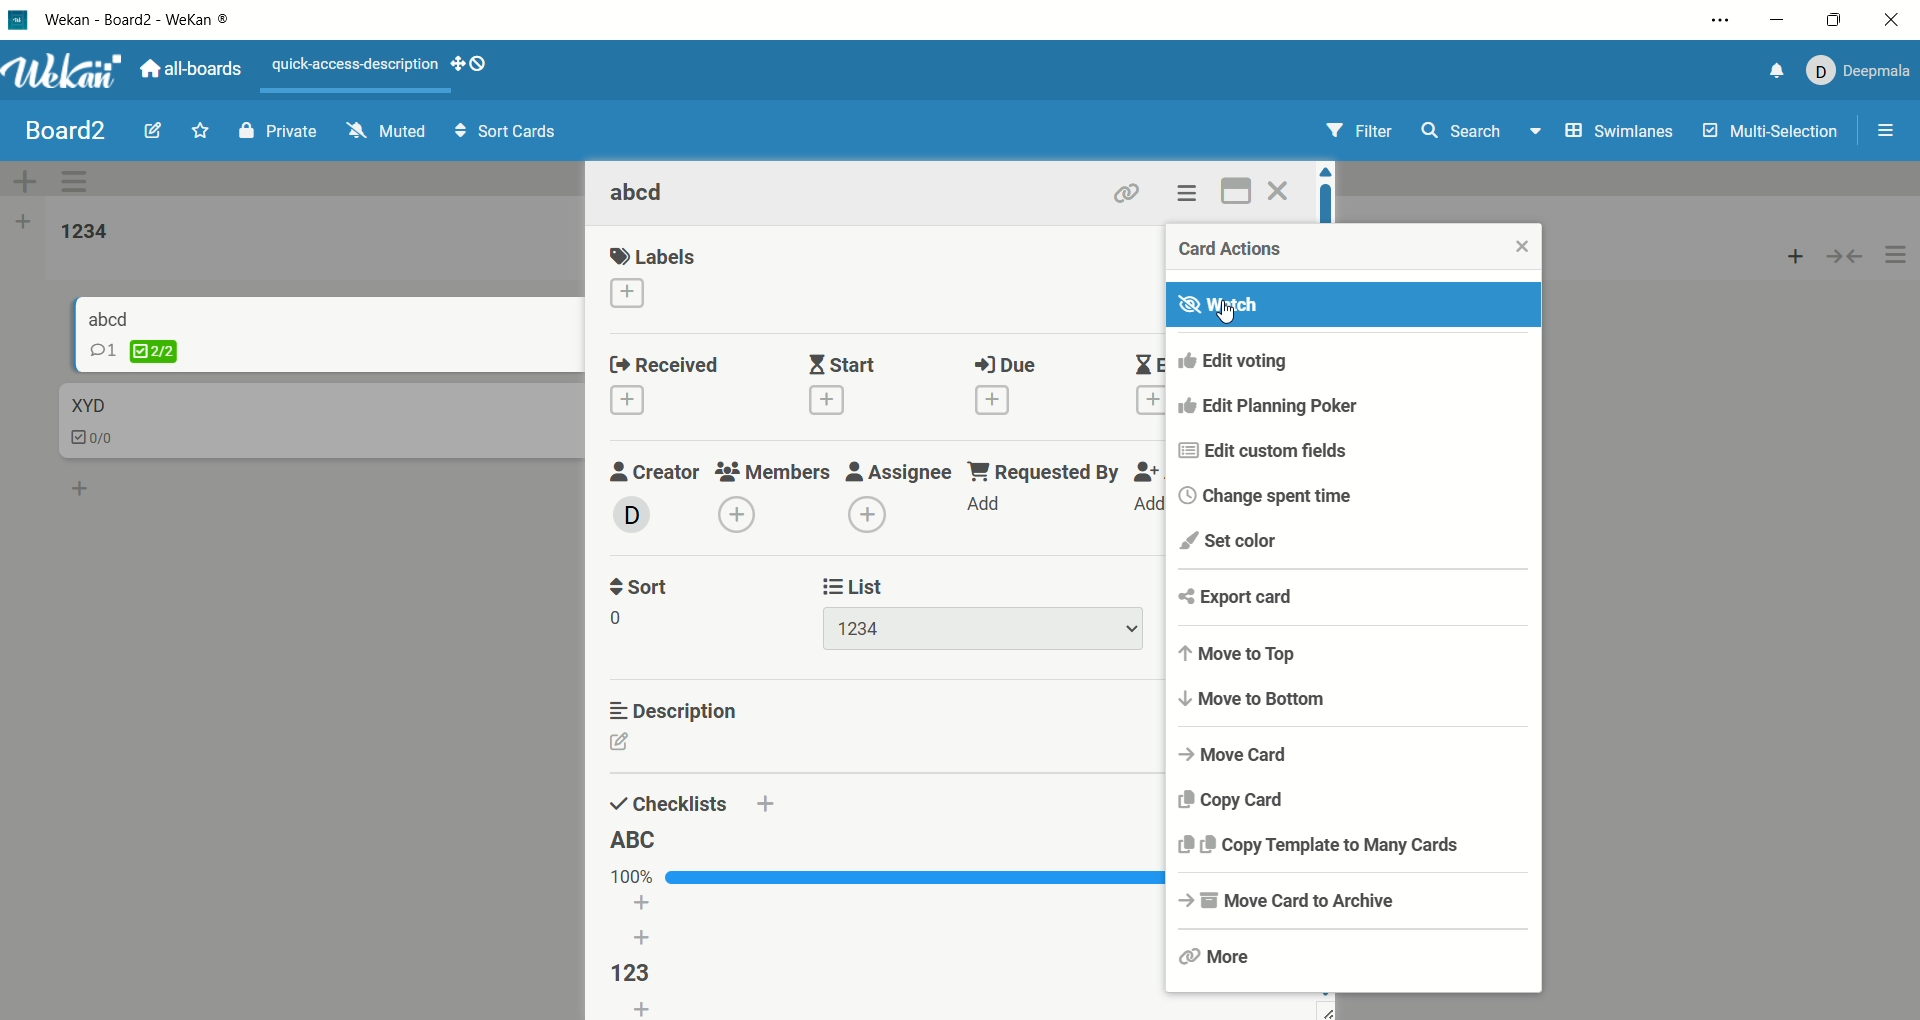 This screenshot has width=1920, height=1020. I want to click on favorite, so click(199, 125).